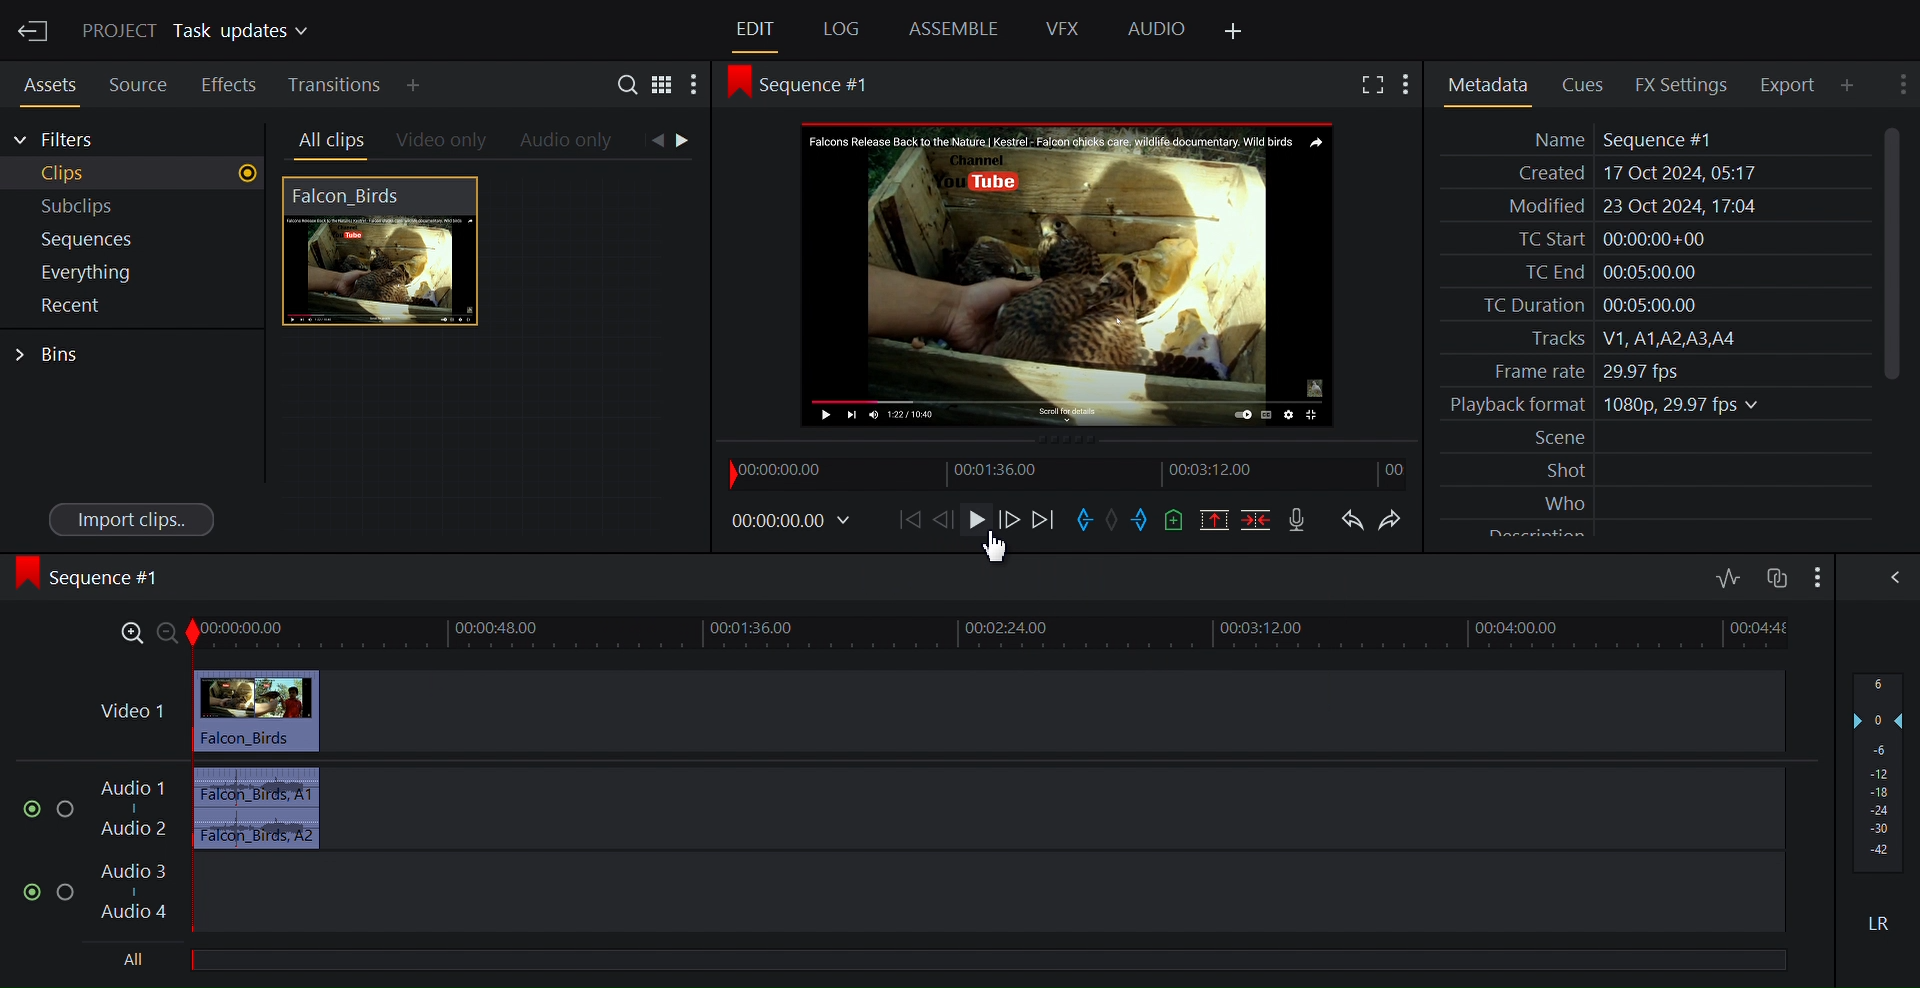 Image resolution: width=1920 pixels, height=988 pixels. Describe the element at coordinates (1010, 522) in the screenshot. I see `Nudge one frame back` at that location.